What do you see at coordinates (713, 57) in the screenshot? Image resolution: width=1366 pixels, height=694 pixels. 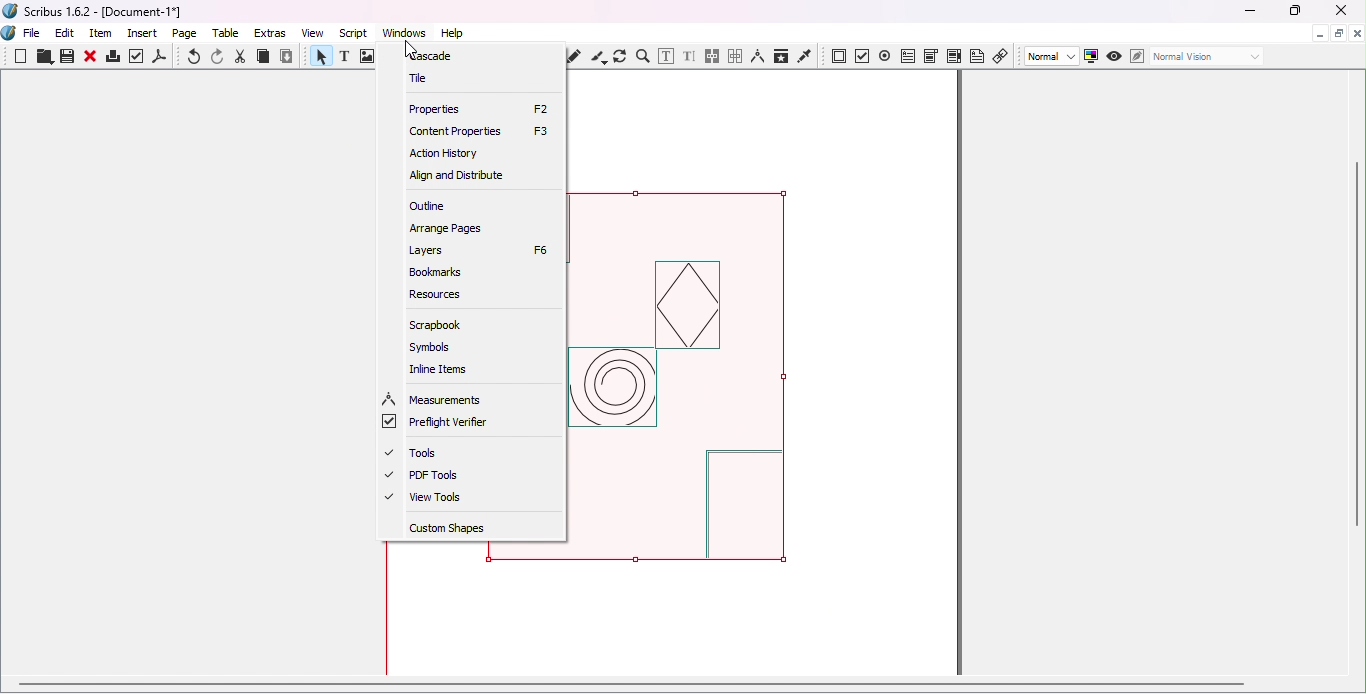 I see `Link text frames` at bounding box center [713, 57].